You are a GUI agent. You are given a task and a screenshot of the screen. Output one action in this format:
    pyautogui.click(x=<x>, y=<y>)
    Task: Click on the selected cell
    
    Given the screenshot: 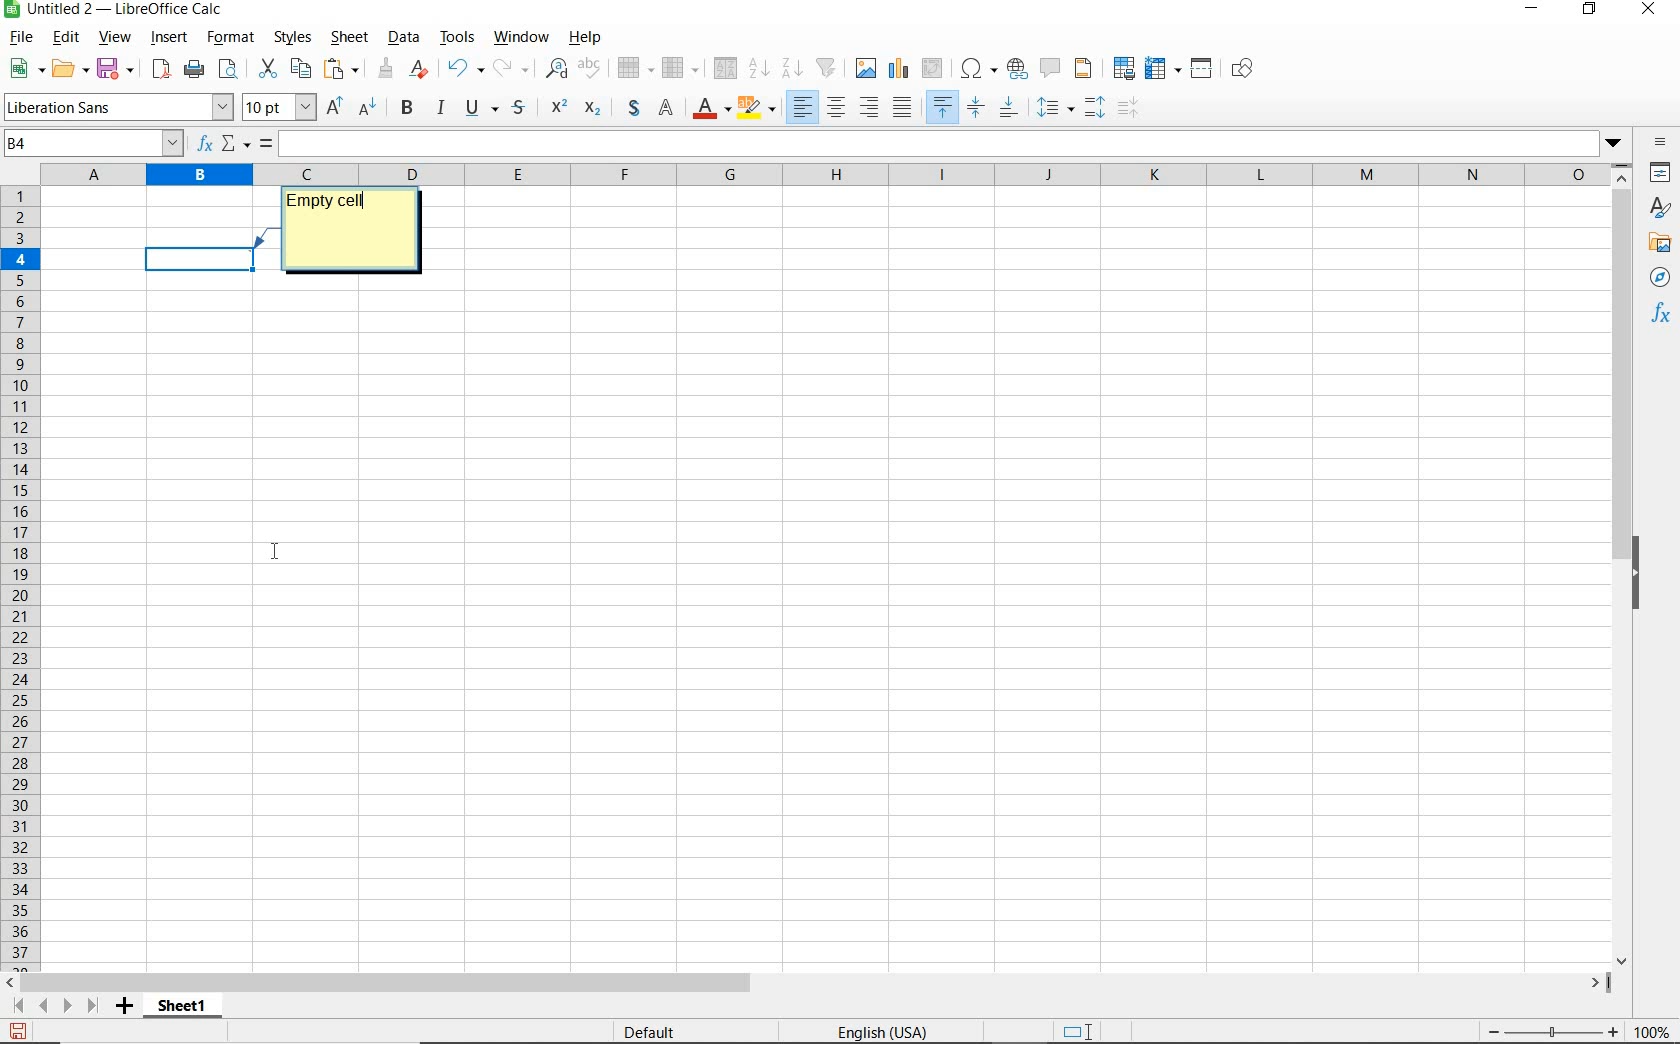 What is the action you would take?
    pyautogui.click(x=200, y=260)
    